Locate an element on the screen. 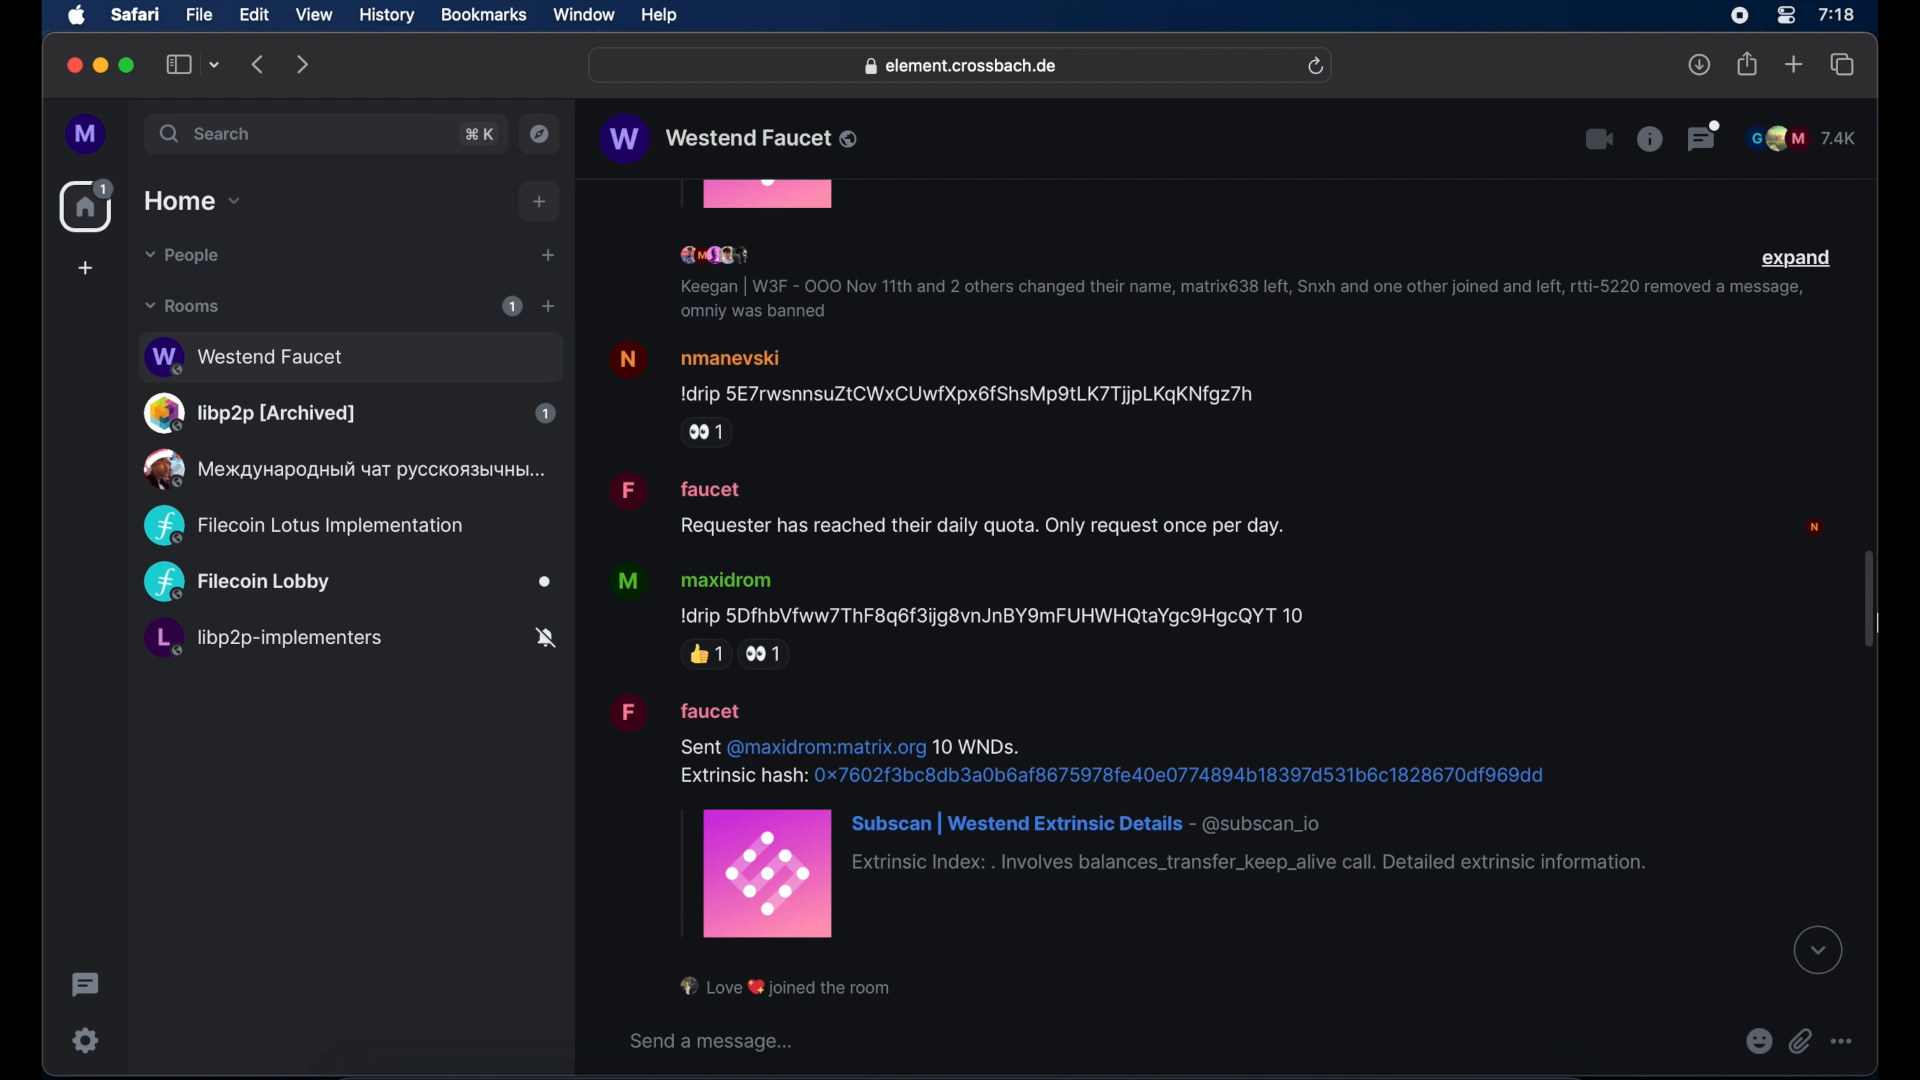  forward is located at coordinates (303, 64).